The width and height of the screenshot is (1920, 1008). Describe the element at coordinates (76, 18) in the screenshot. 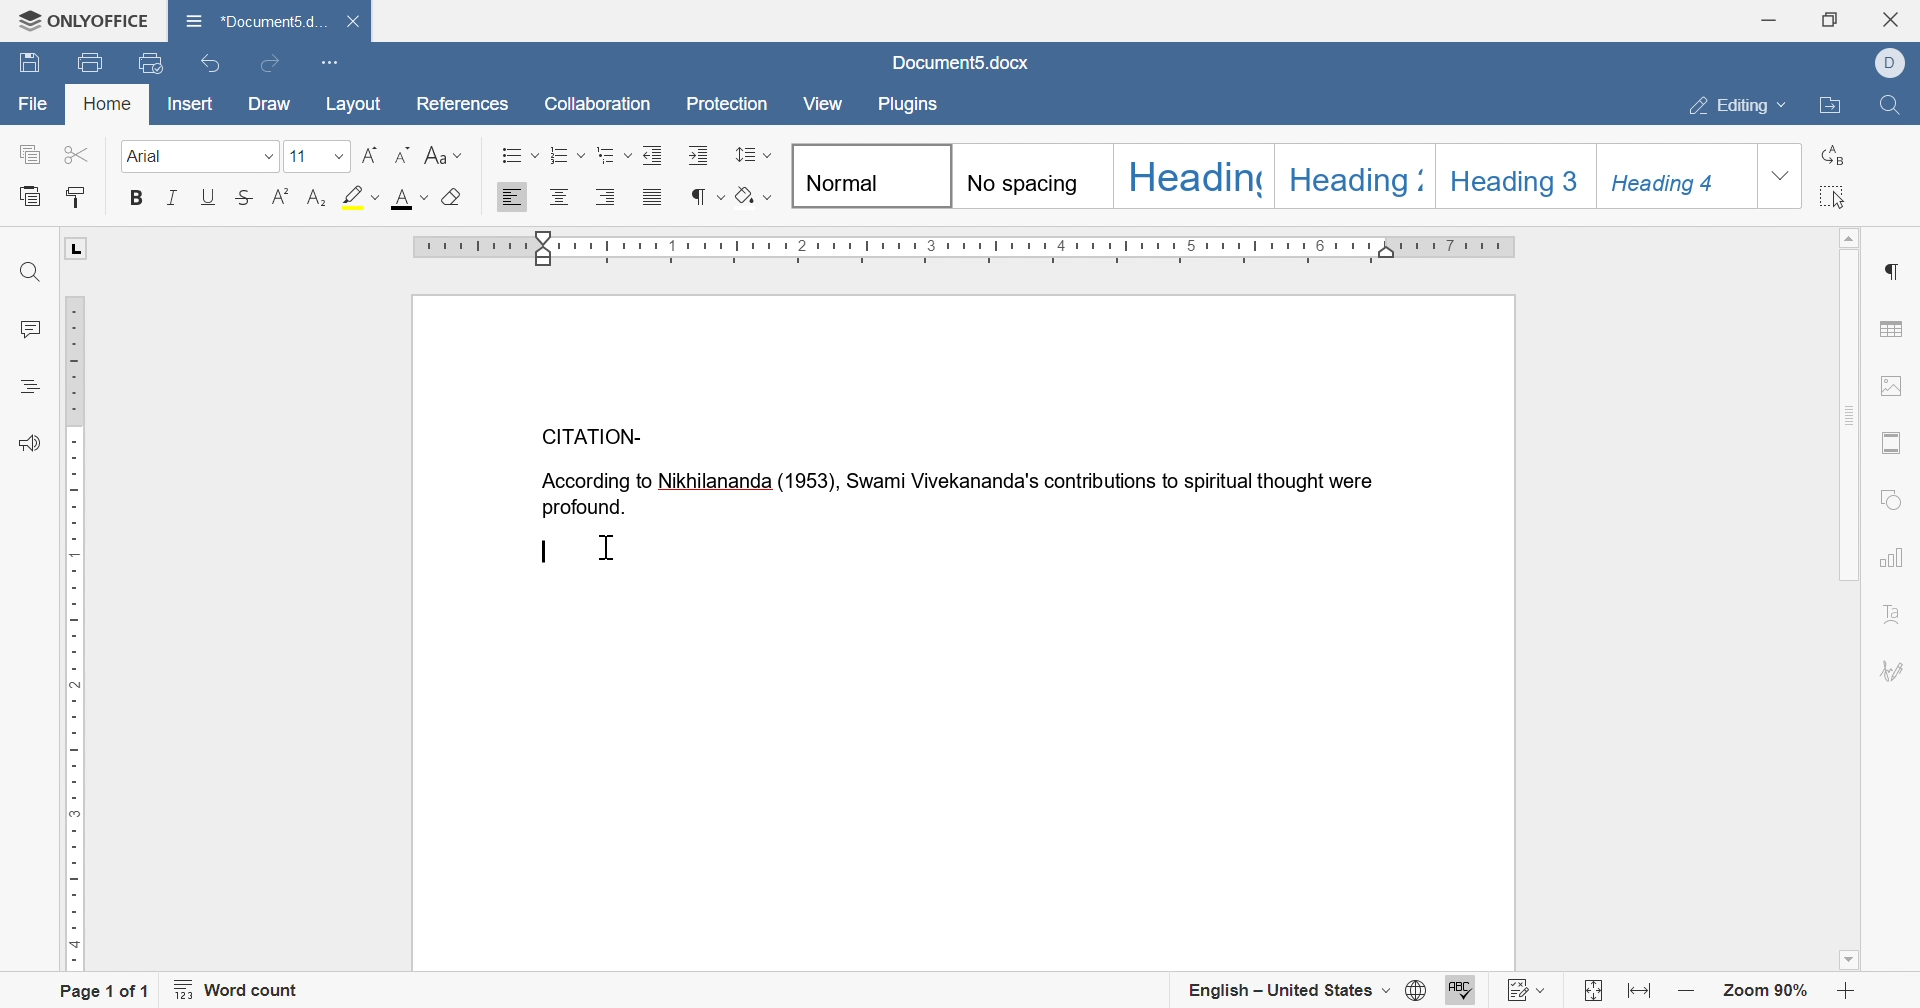

I see `ONLYOFFICE` at that location.